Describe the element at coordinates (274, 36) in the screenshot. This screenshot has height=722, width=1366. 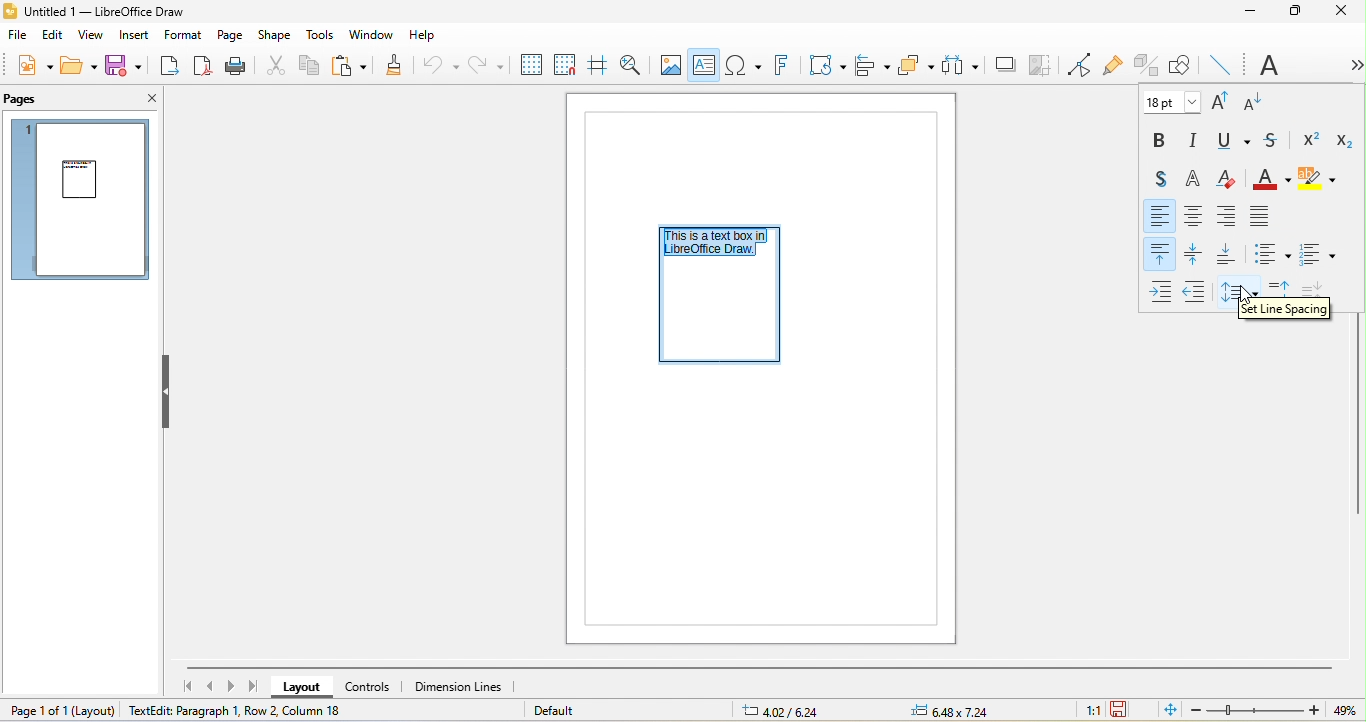
I see `shape` at that location.